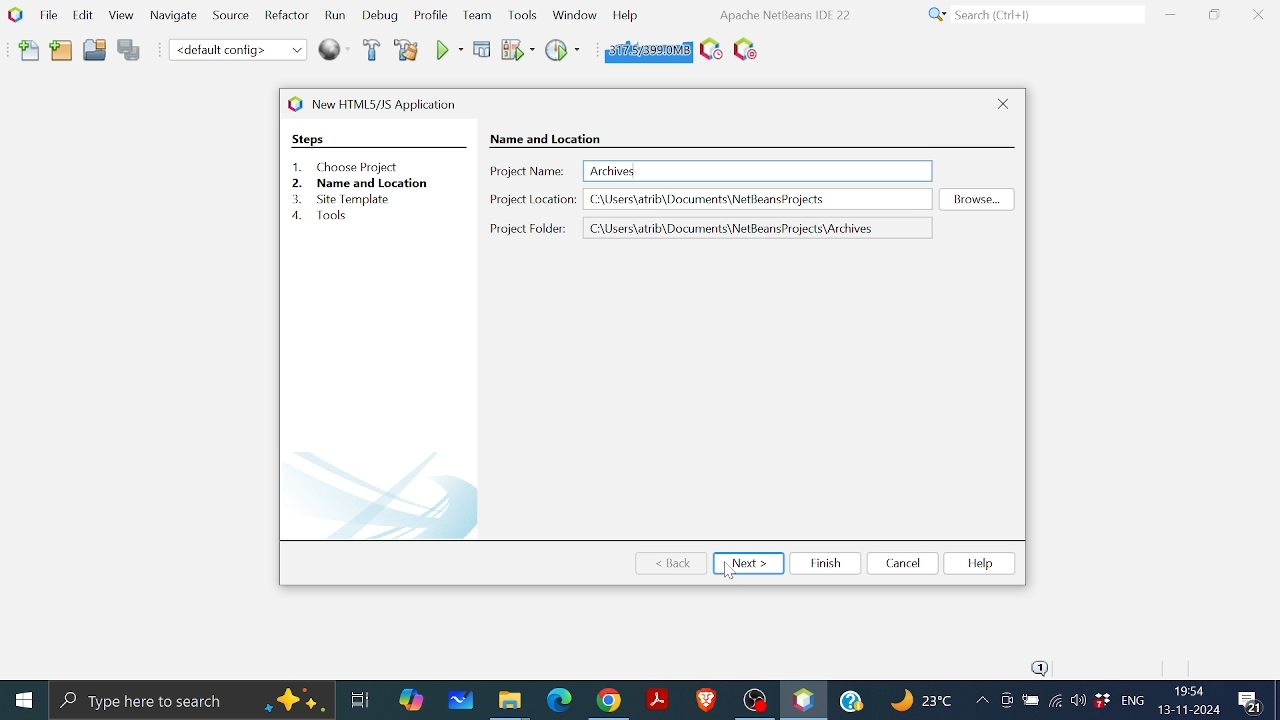 This screenshot has width=1280, height=720. I want to click on Debug, so click(381, 16).